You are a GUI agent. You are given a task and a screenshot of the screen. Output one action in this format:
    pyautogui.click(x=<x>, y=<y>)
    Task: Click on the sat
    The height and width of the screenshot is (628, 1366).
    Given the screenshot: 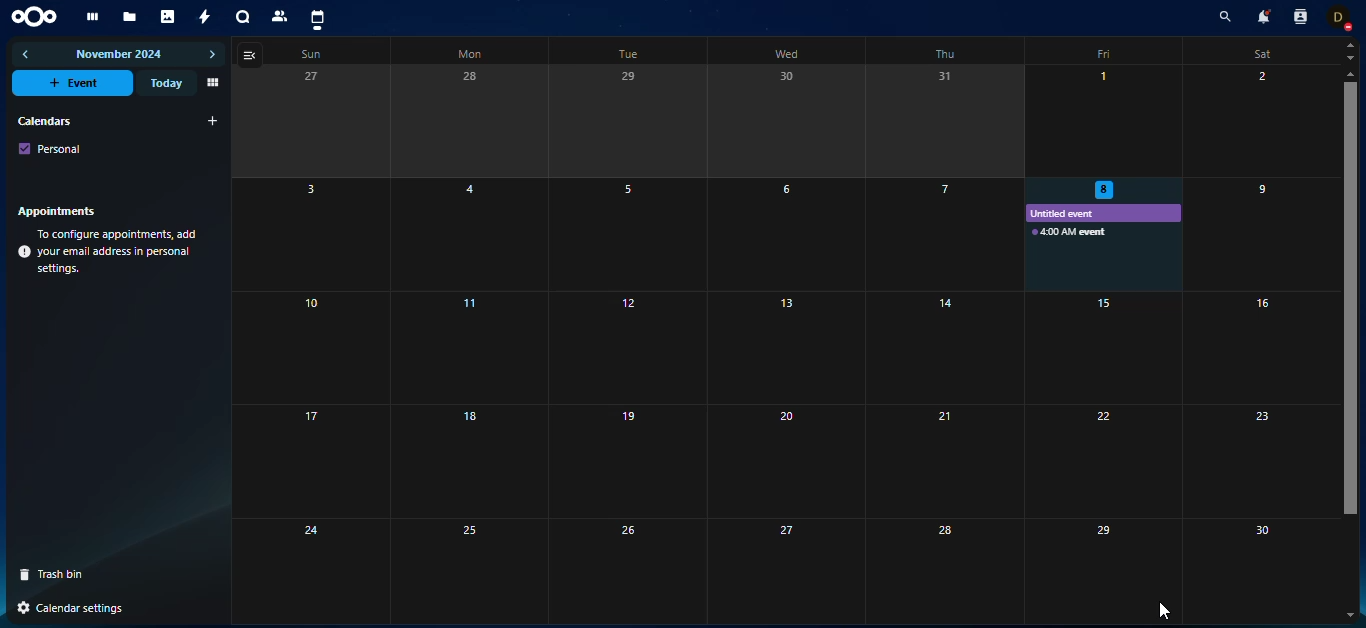 What is the action you would take?
    pyautogui.click(x=1259, y=54)
    